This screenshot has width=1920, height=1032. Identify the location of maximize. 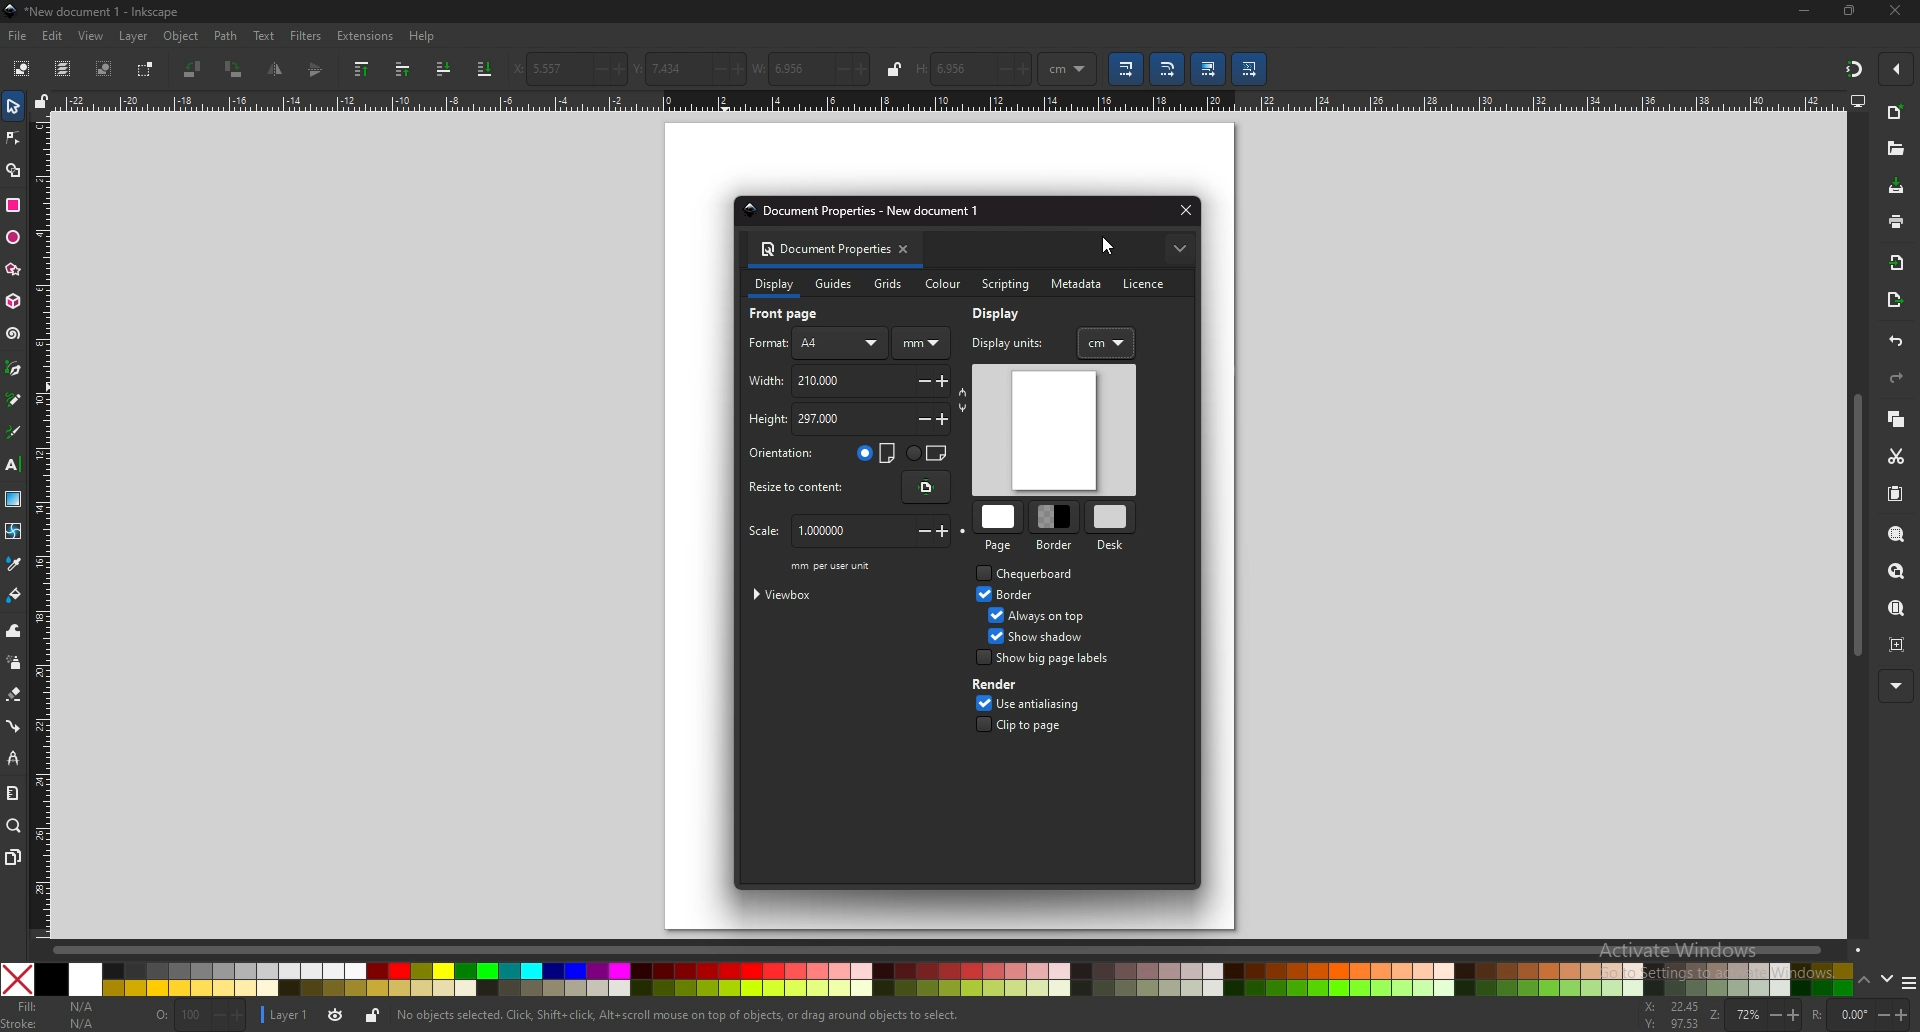
(1850, 12).